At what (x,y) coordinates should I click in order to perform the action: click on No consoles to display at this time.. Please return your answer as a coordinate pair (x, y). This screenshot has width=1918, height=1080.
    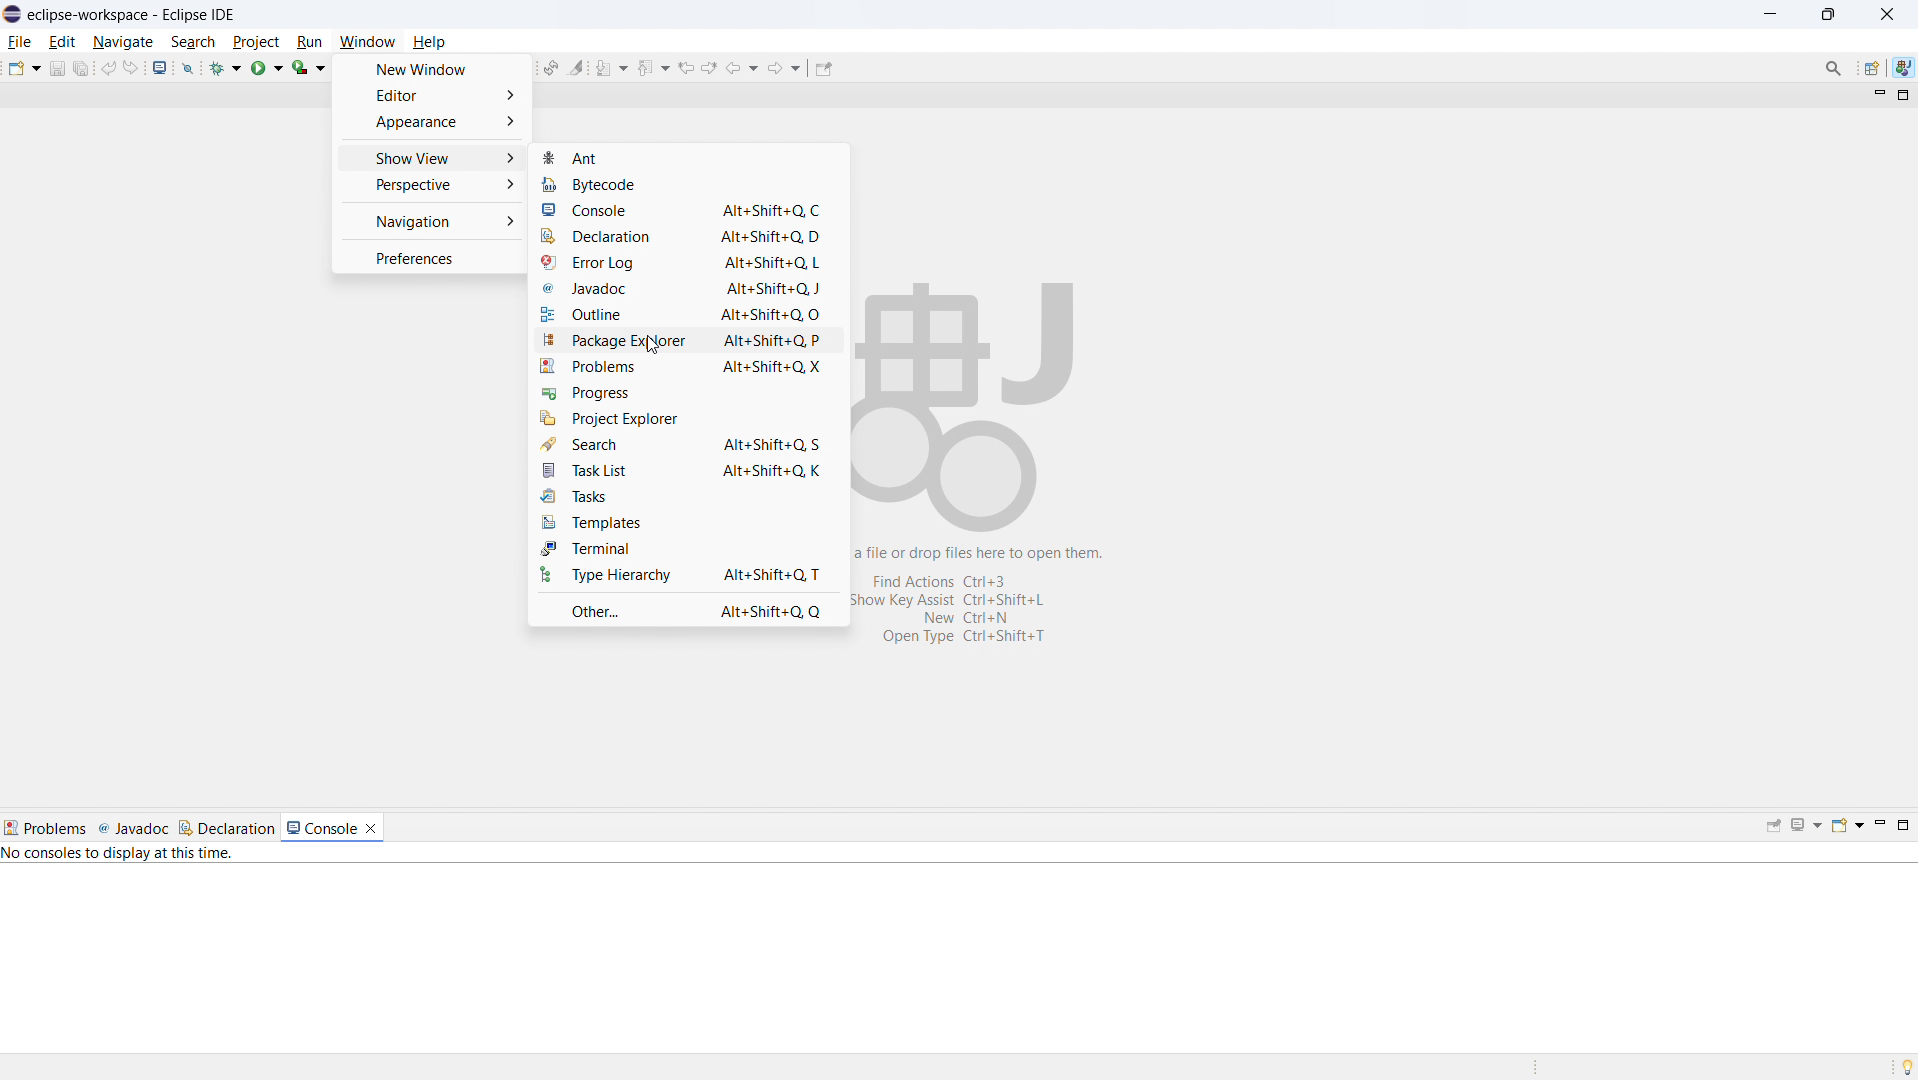
    Looking at the image, I should click on (119, 855).